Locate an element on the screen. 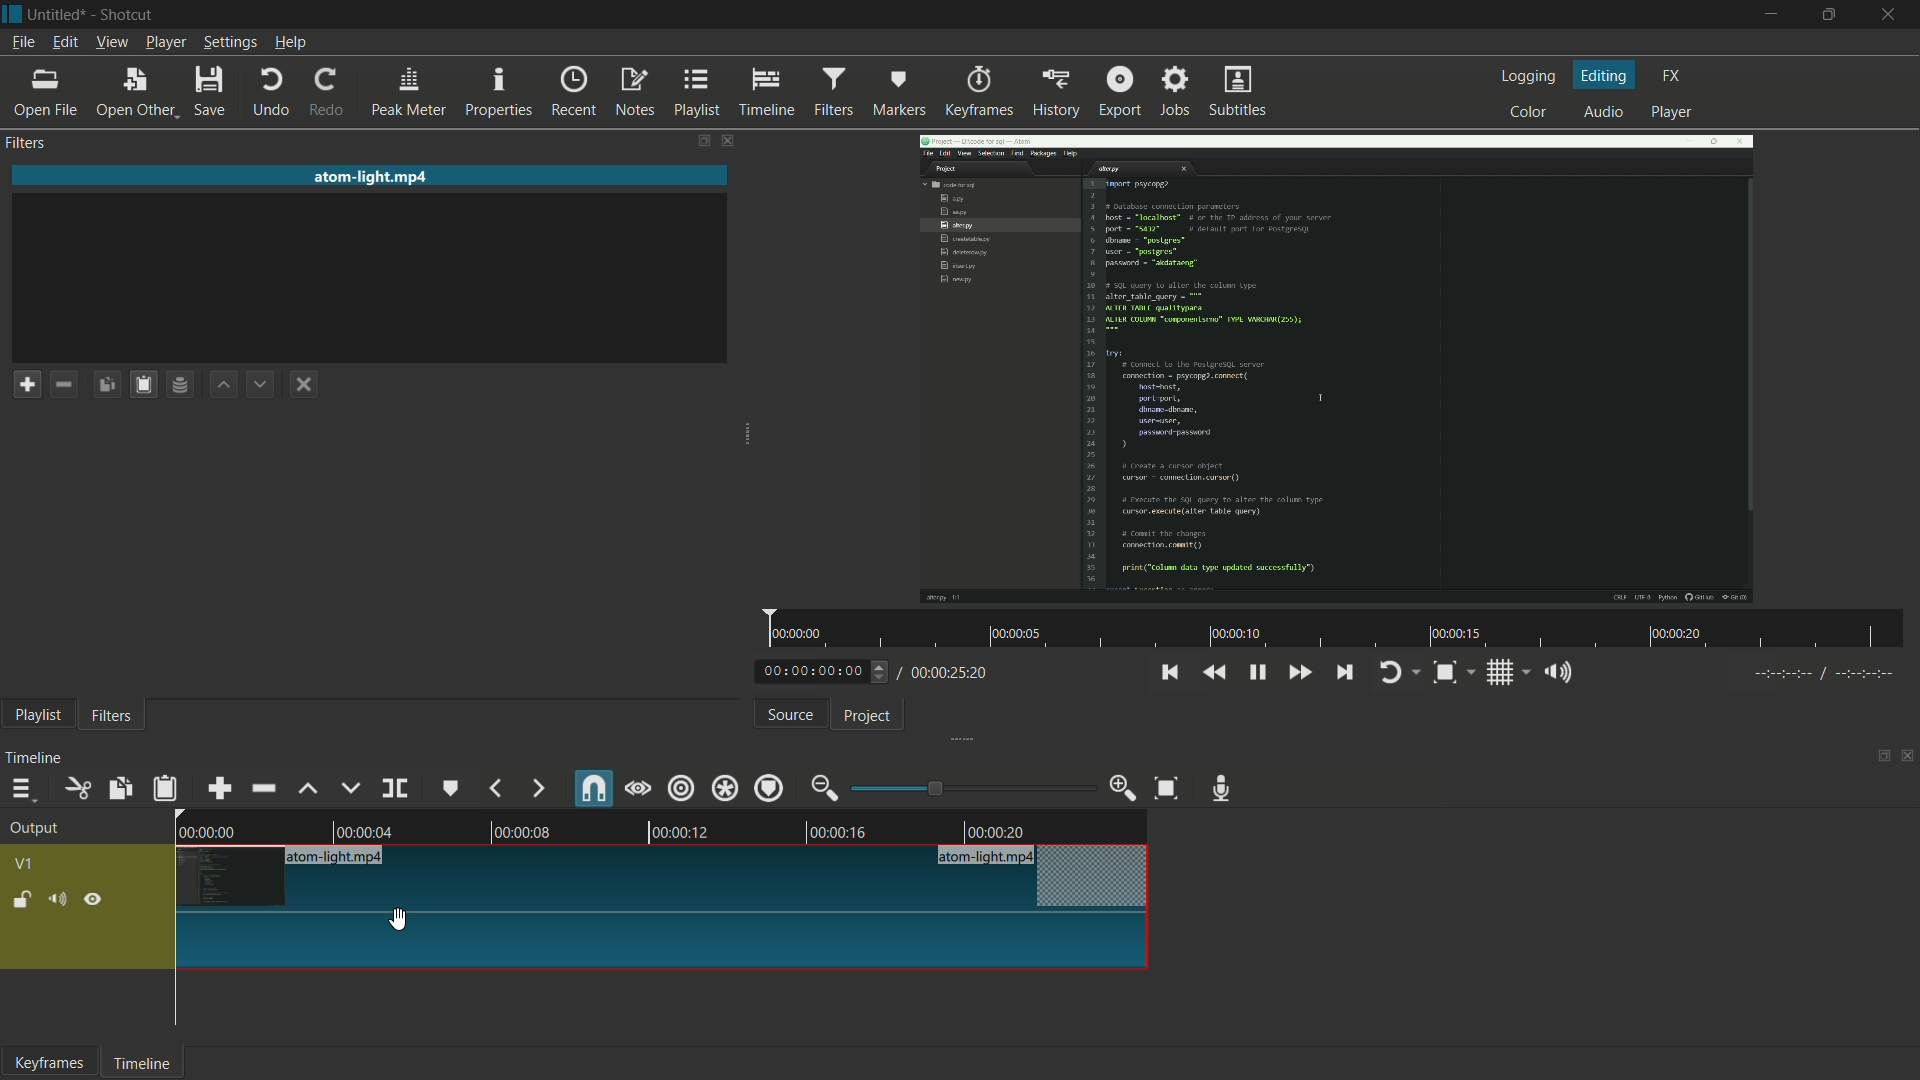 Image resolution: width=1920 pixels, height=1080 pixels. video in timeline is located at coordinates (663, 891).